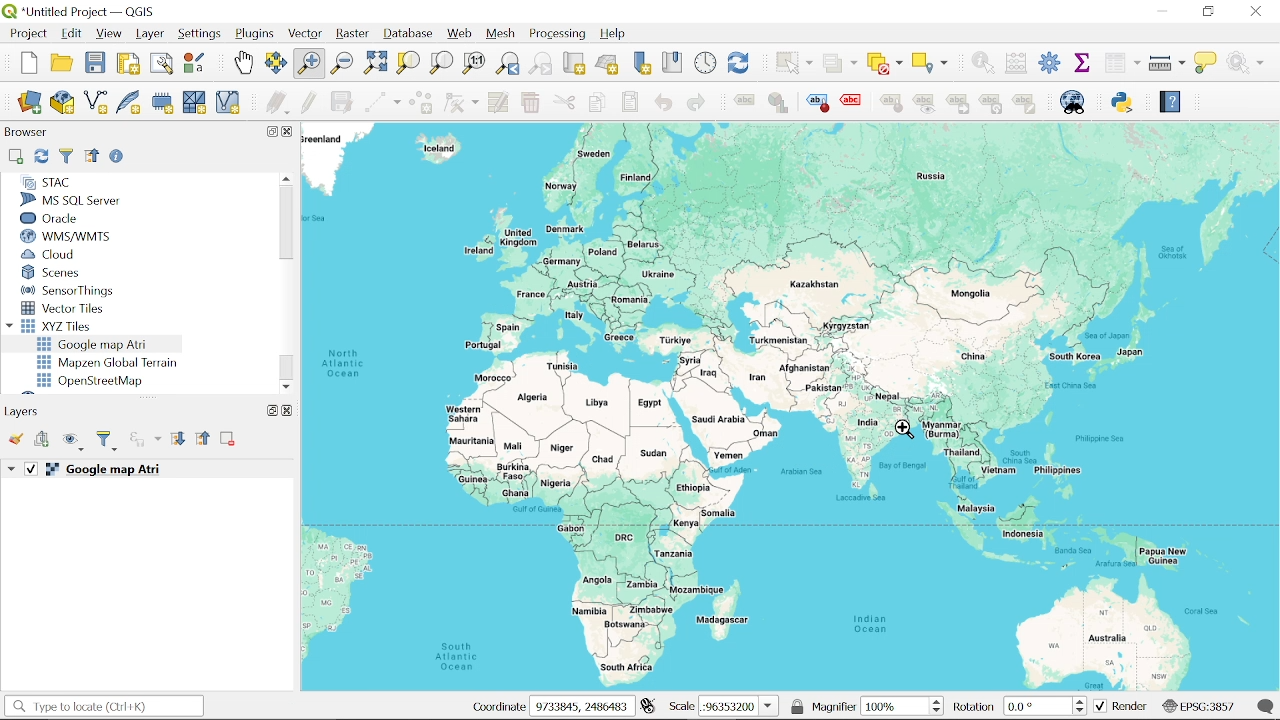 The height and width of the screenshot is (720, 1280). I want to click on Identify features, so click(979, 62).